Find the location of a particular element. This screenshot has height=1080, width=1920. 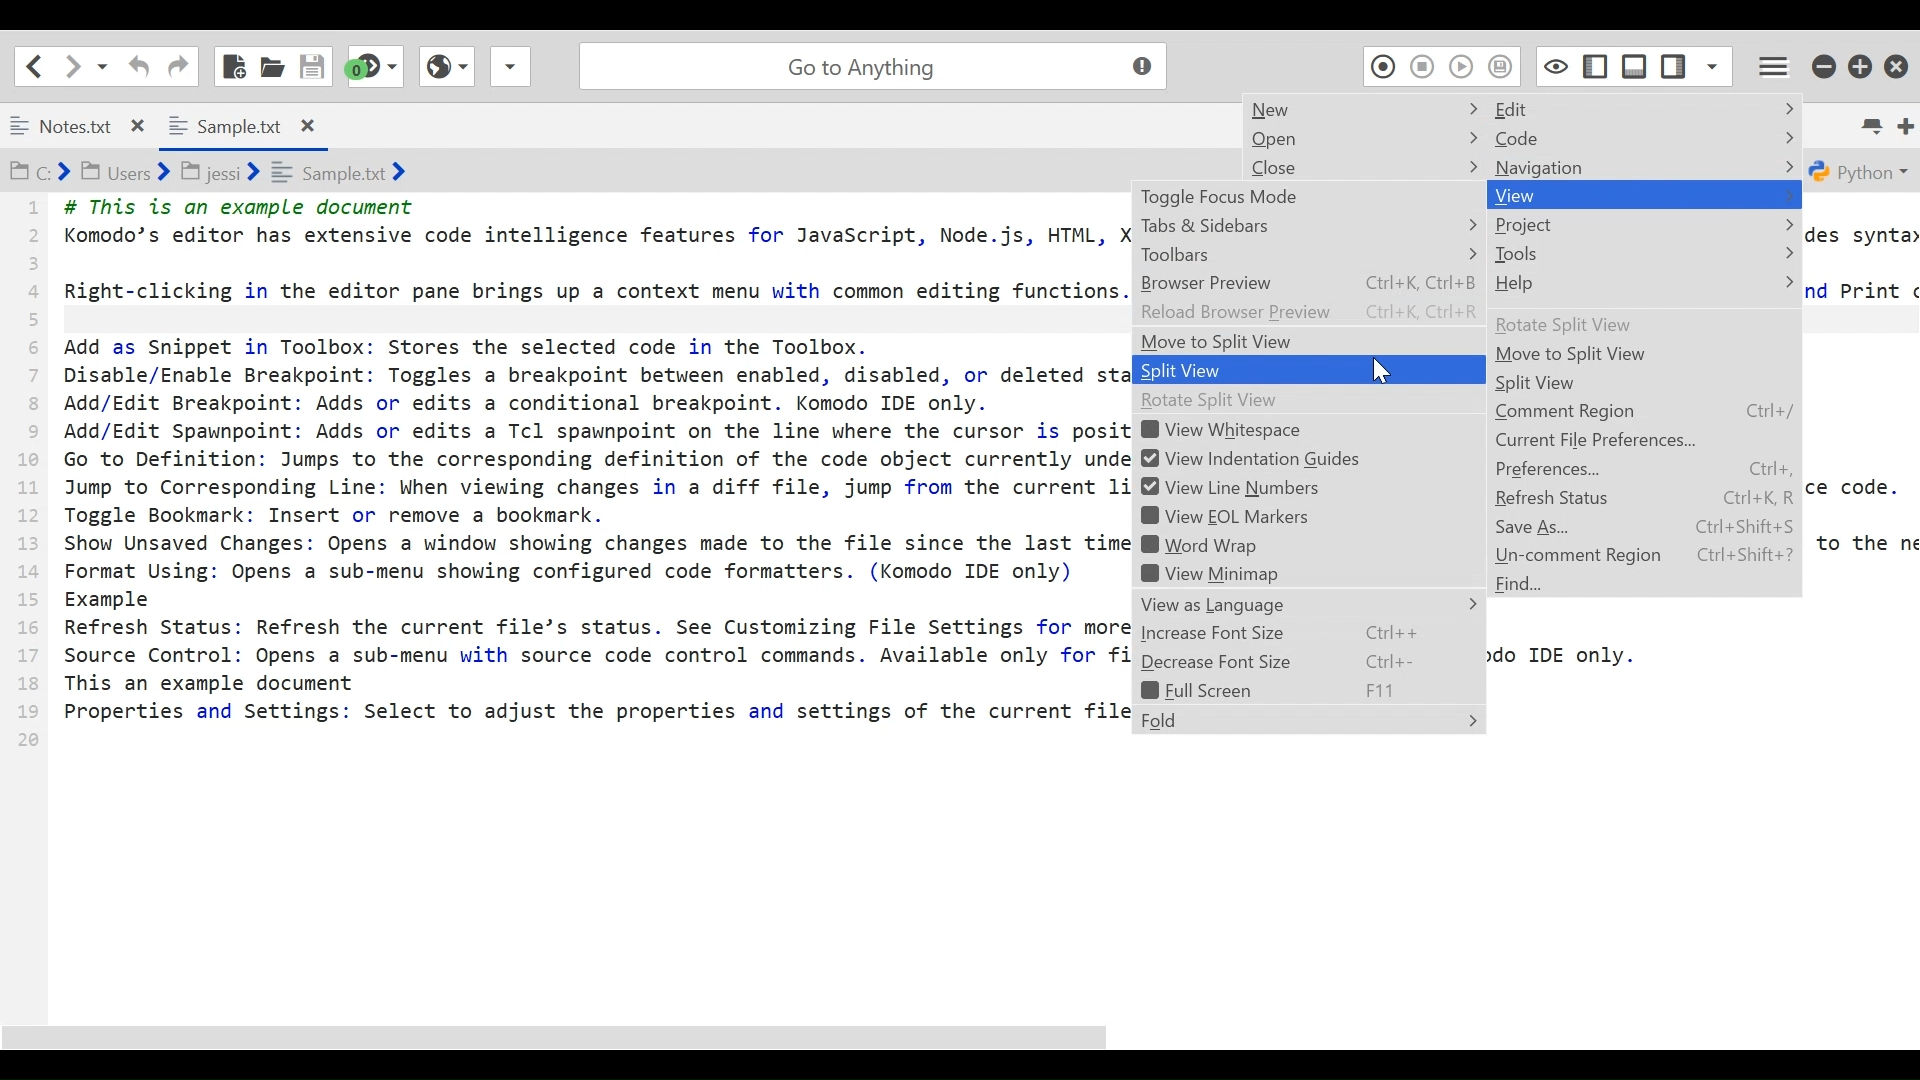

Rotate Split View is located at coordinates (1646, 325).